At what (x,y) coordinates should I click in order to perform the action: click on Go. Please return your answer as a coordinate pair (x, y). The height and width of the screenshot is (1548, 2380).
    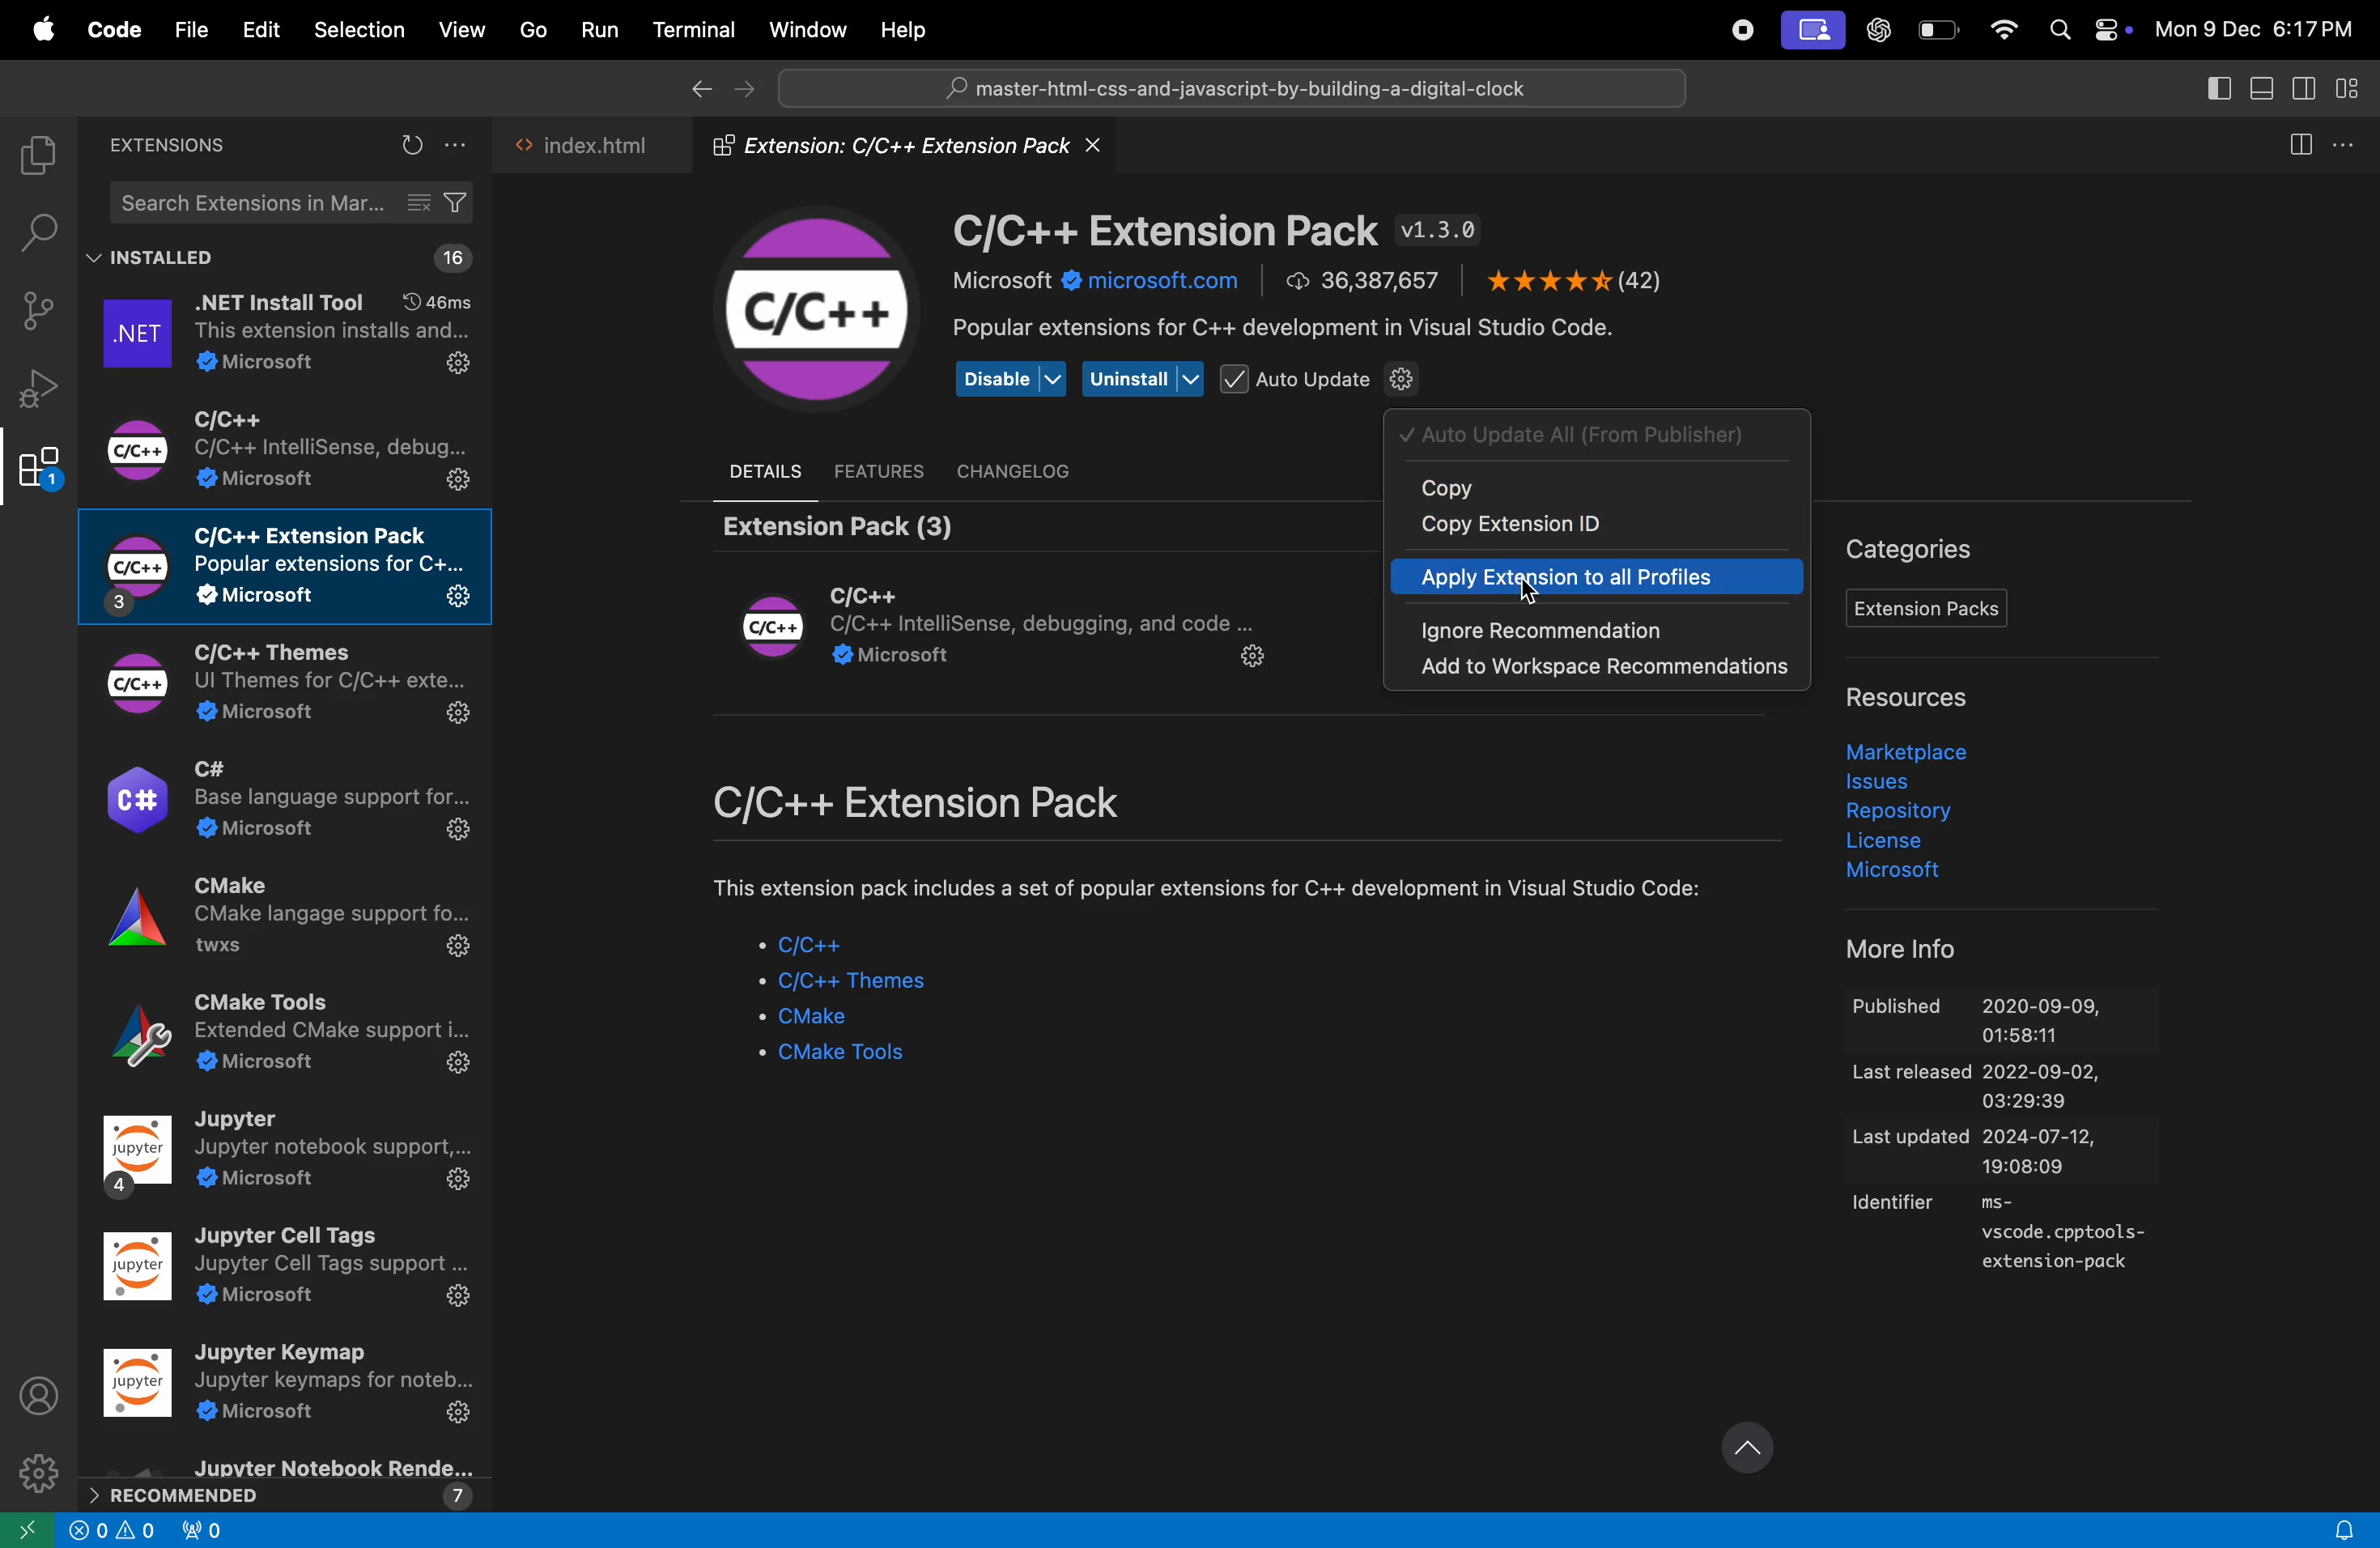
    Looking at the image, I should click on (535, 29).